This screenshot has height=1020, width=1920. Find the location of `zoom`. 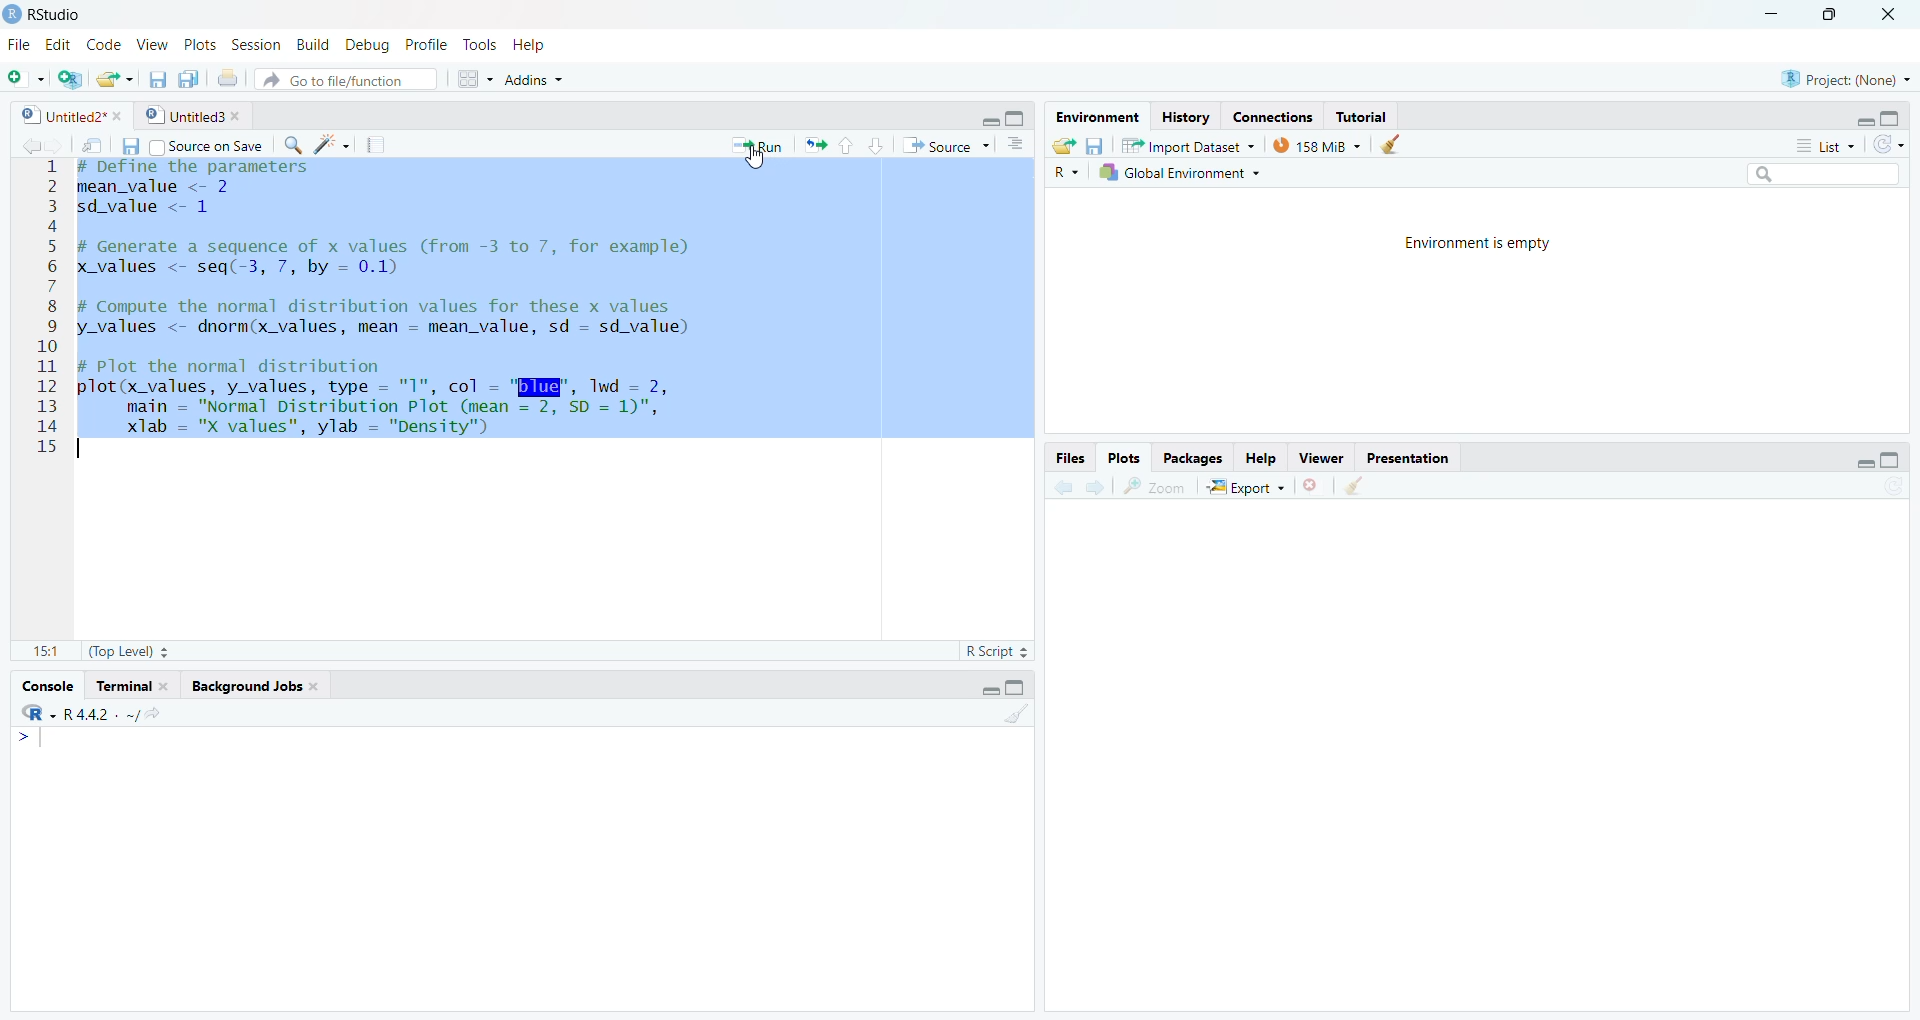

zoom is located at coordinates (1161, 483).